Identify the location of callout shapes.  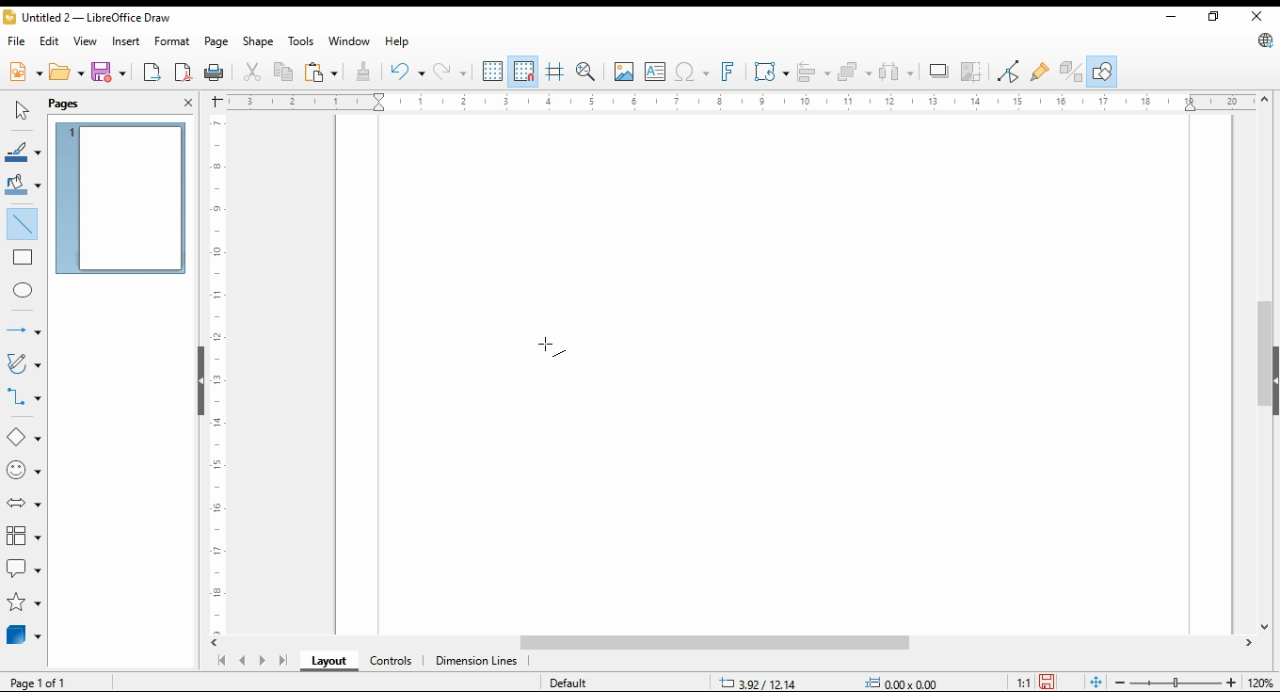
(24, 566).